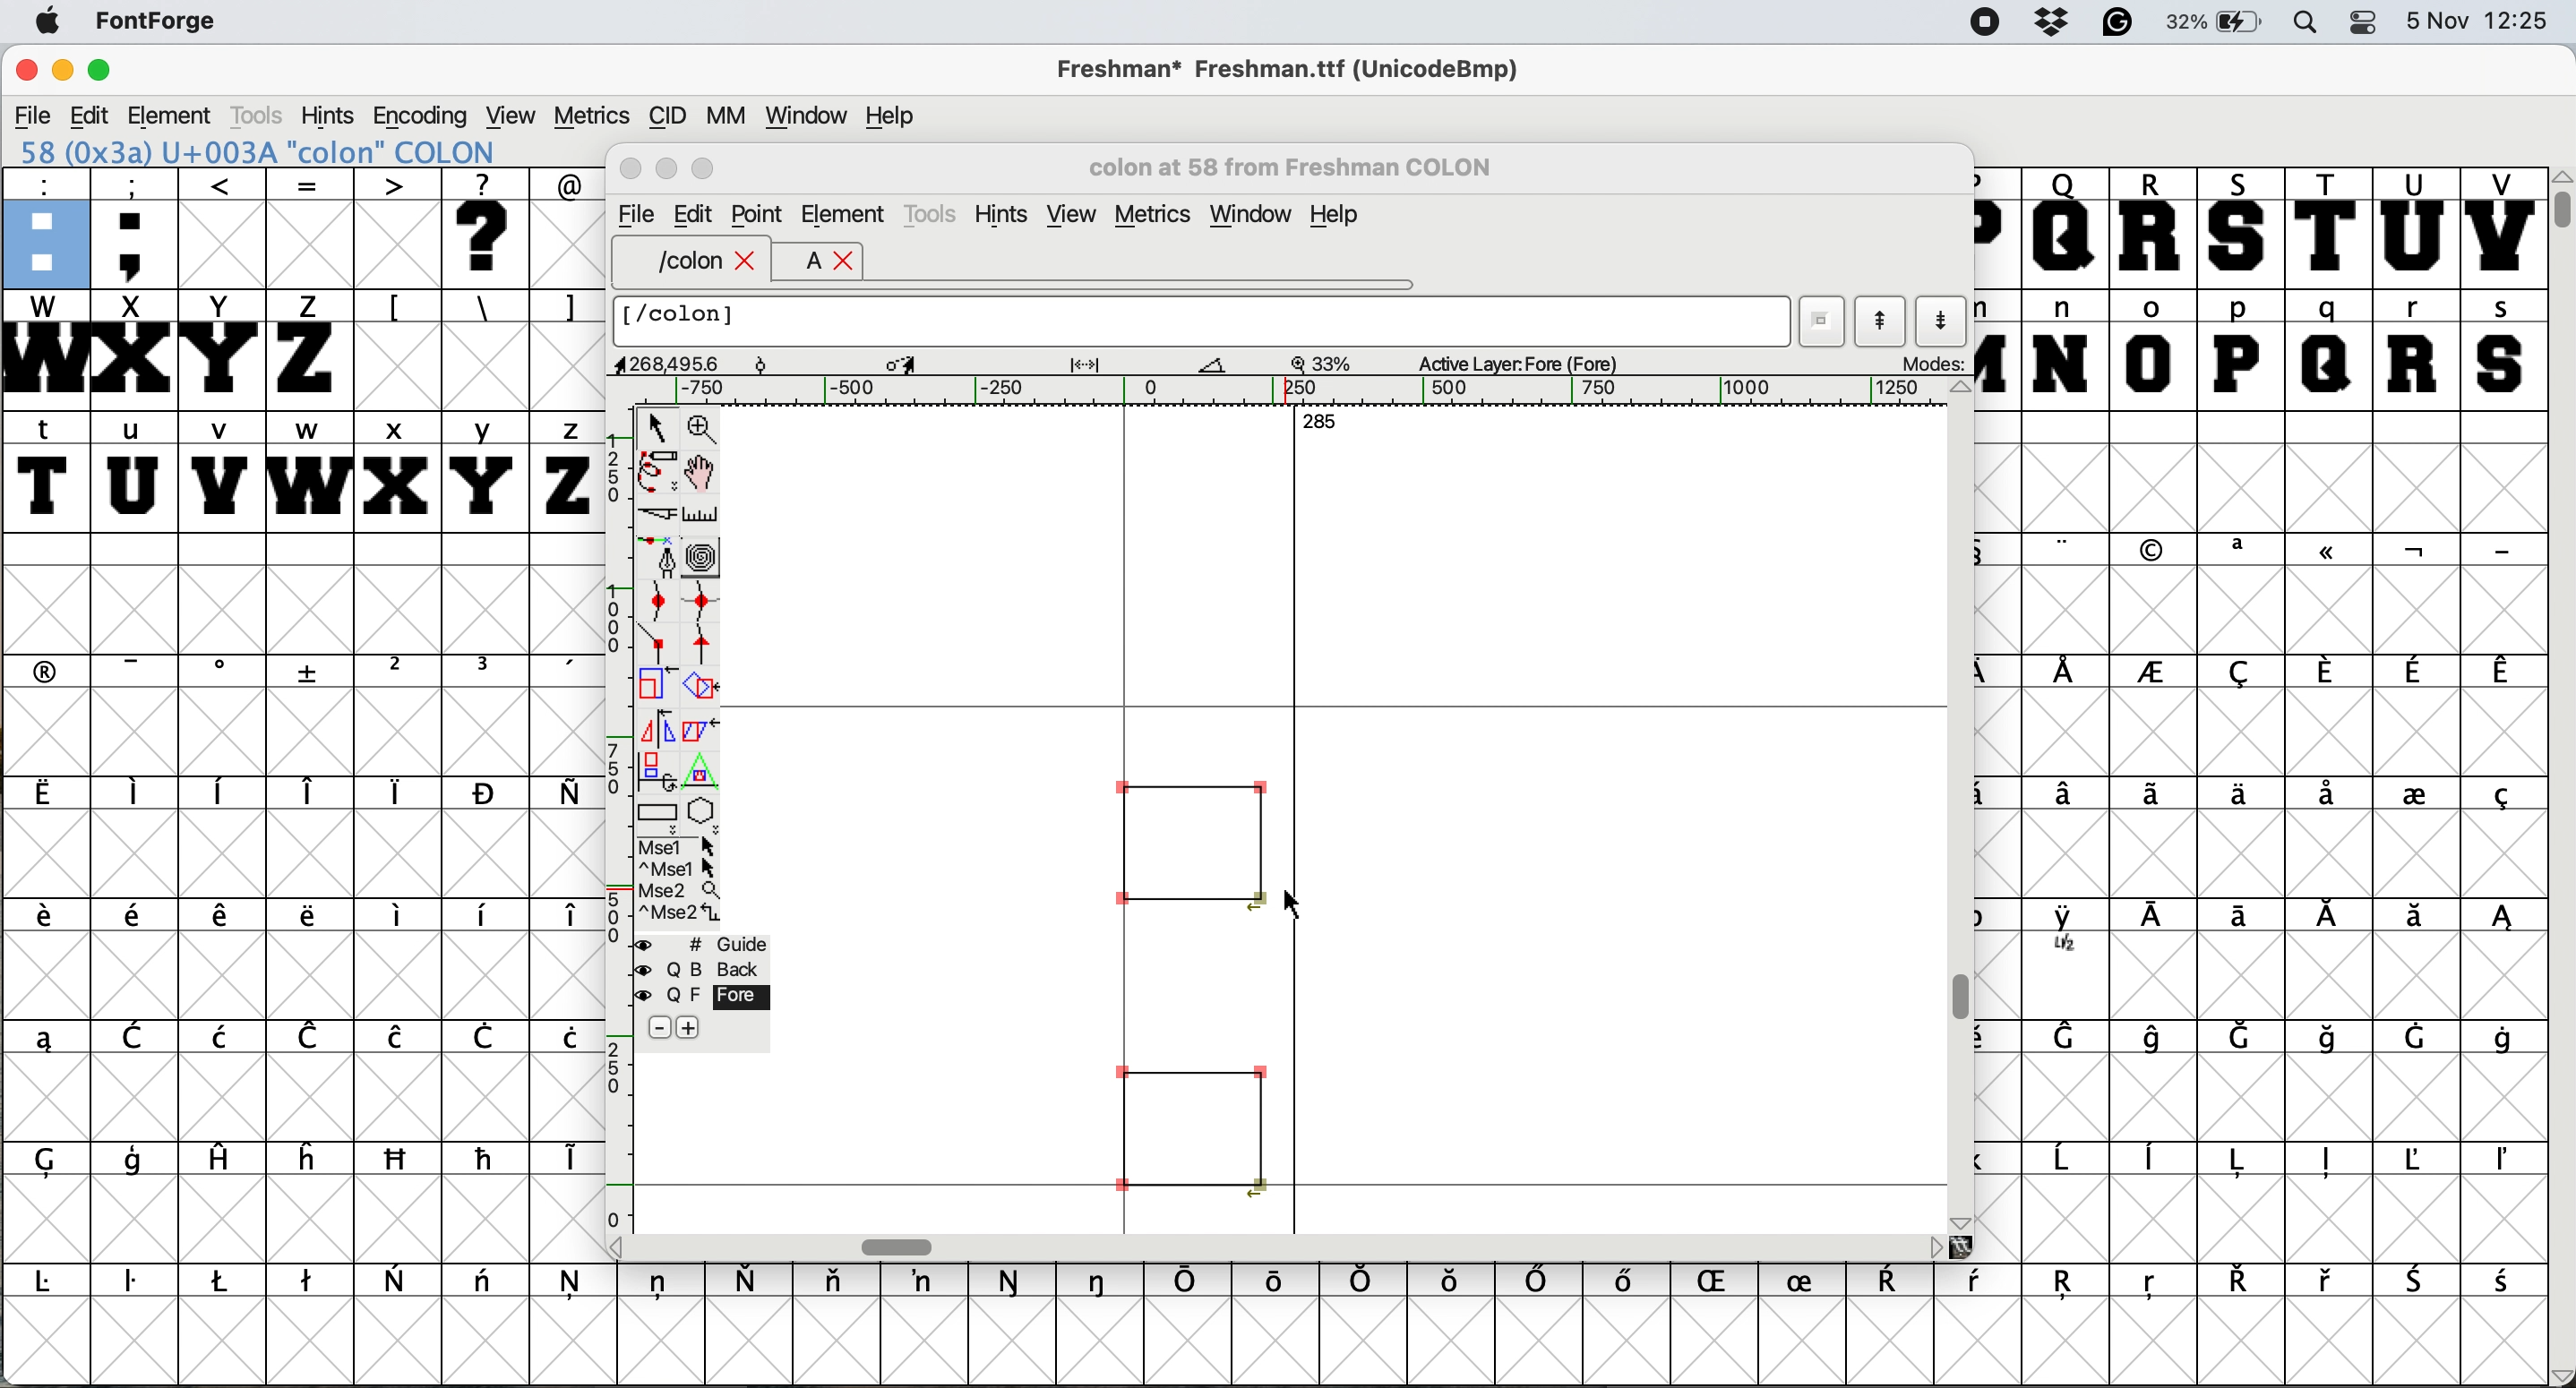  Describe the element at coordinates (1205, 322) in the screenshot. I see `glyph name` at that location.